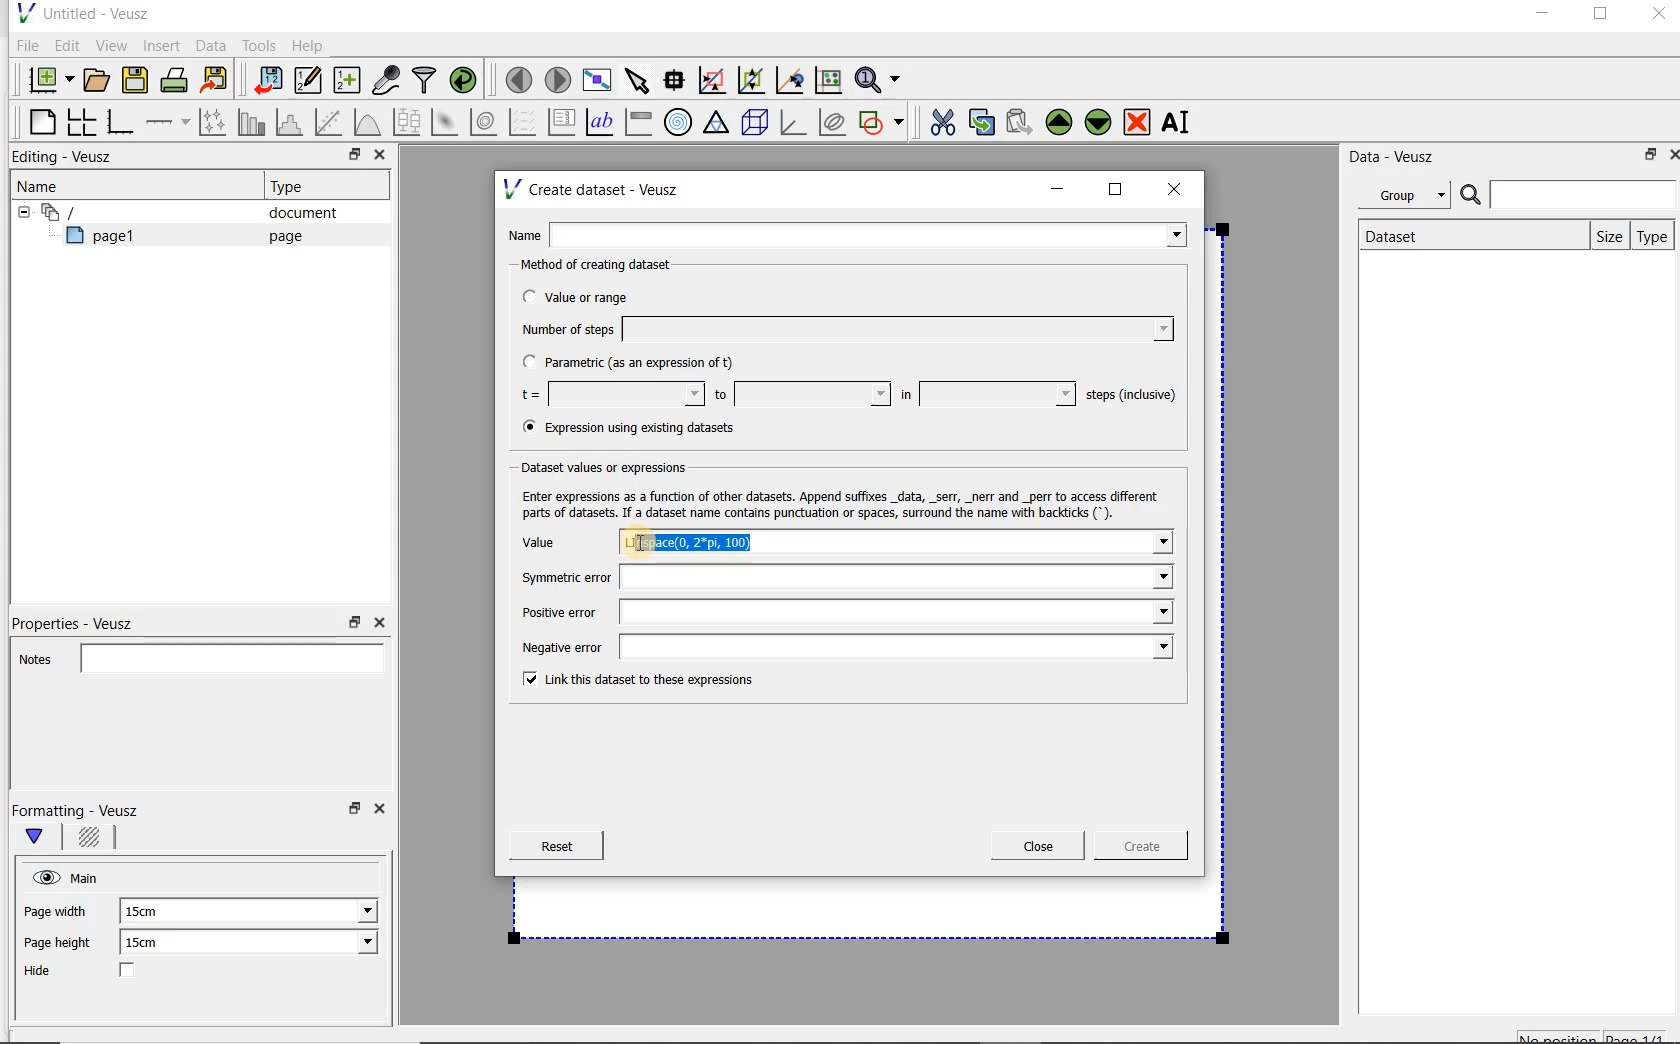 This screenshot has width=1680, height=1044. Describe the element at coordinates (643, 428) in the screenshot. I see `(® Expression using existing datasets` at that location.